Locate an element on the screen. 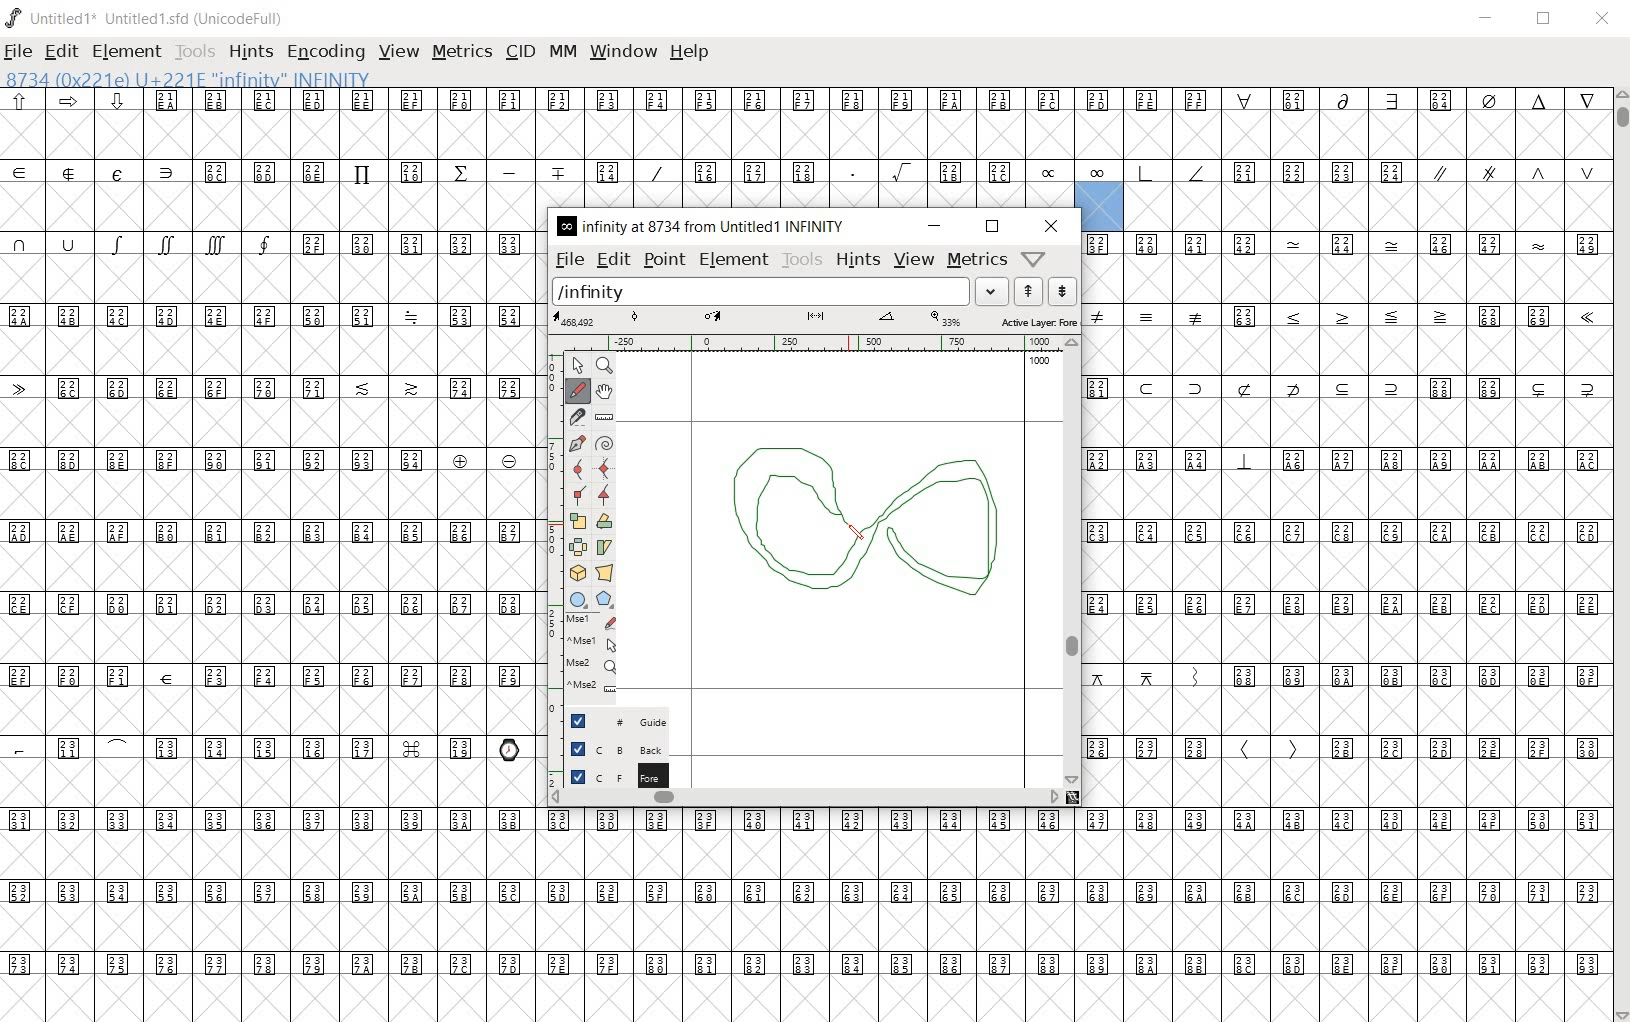 The width and height of the screenshot is (1630, 1022). pen tool/CURSOR LOCATION is located at coordinates (848, 520).